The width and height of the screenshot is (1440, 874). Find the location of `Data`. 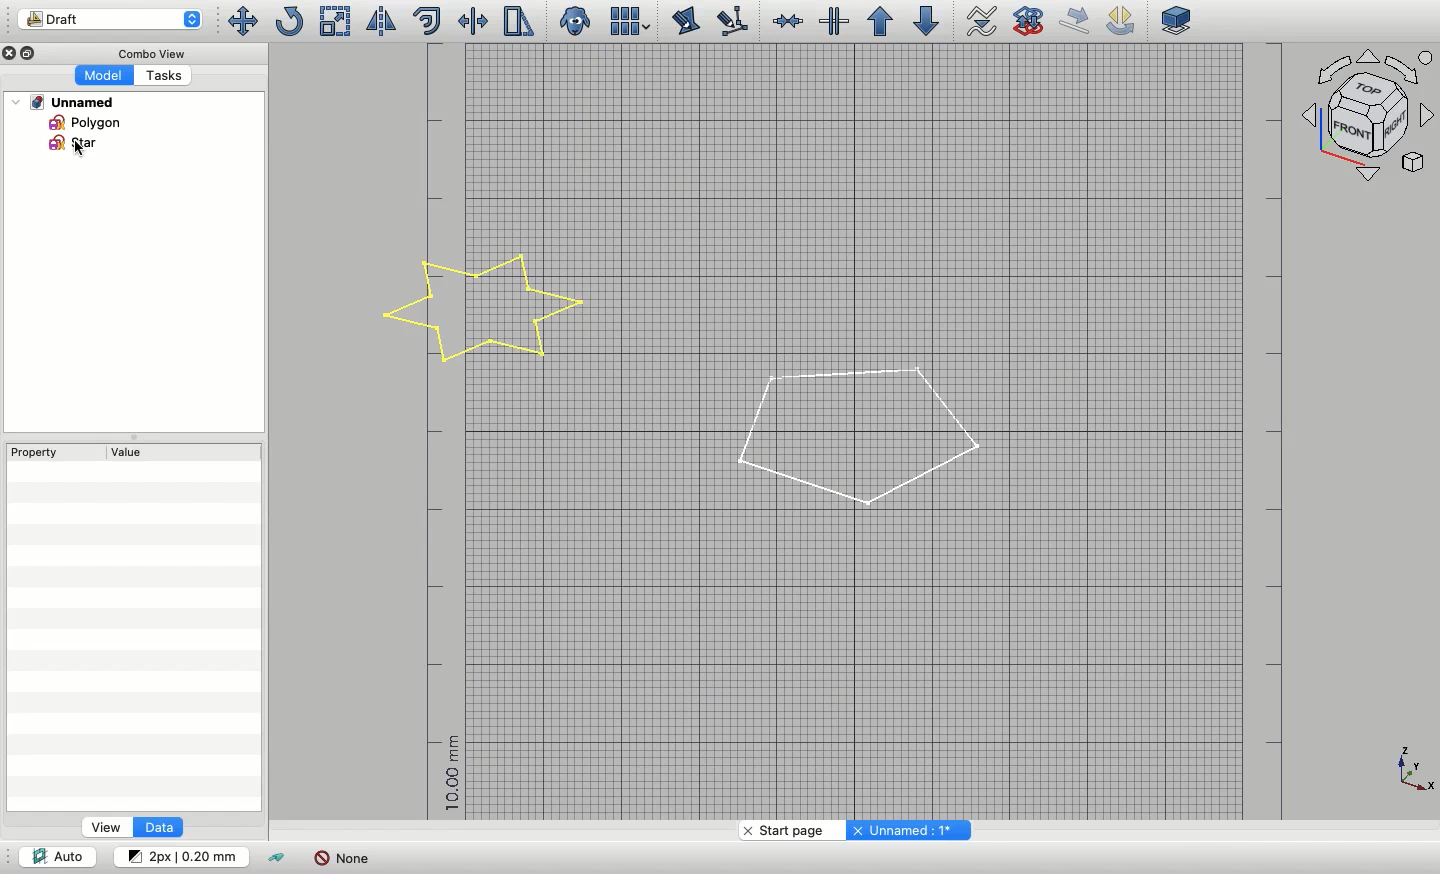

Data is located at coordinates (157, 827).